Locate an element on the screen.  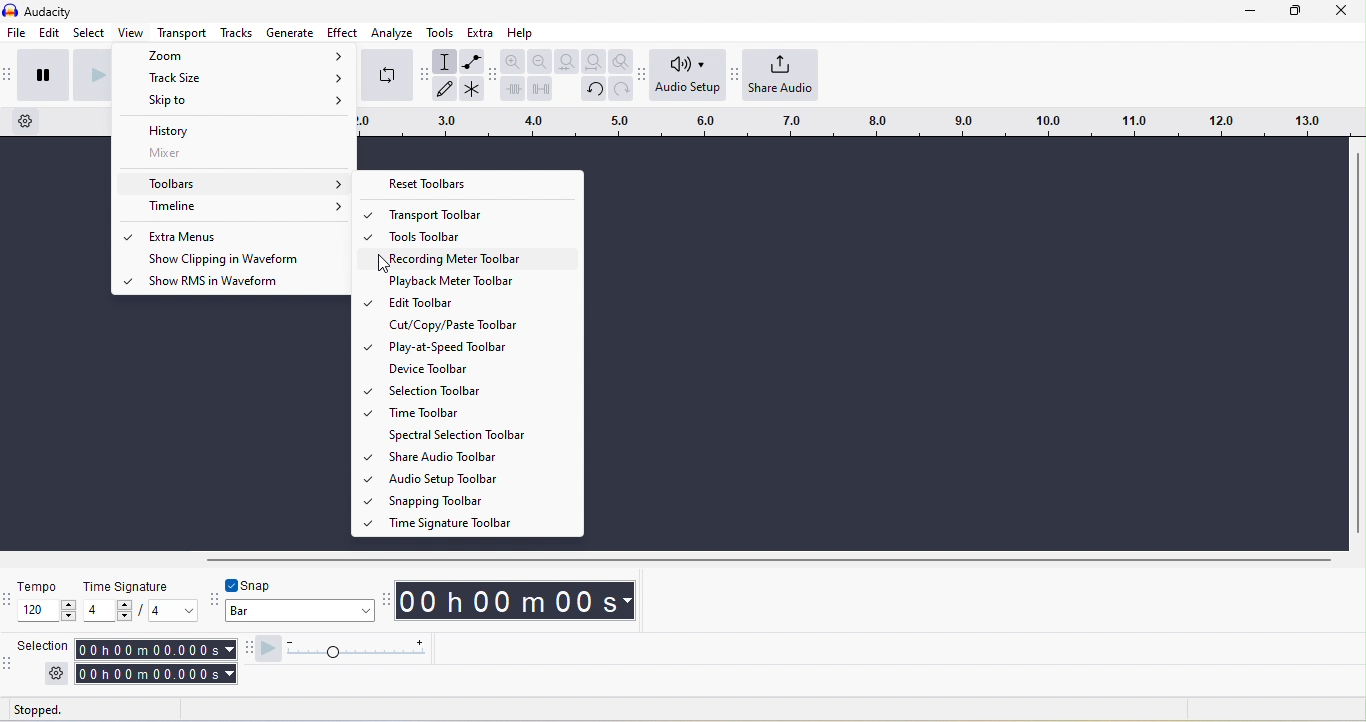
Edit toolbar is located at coordinates (479, 302).